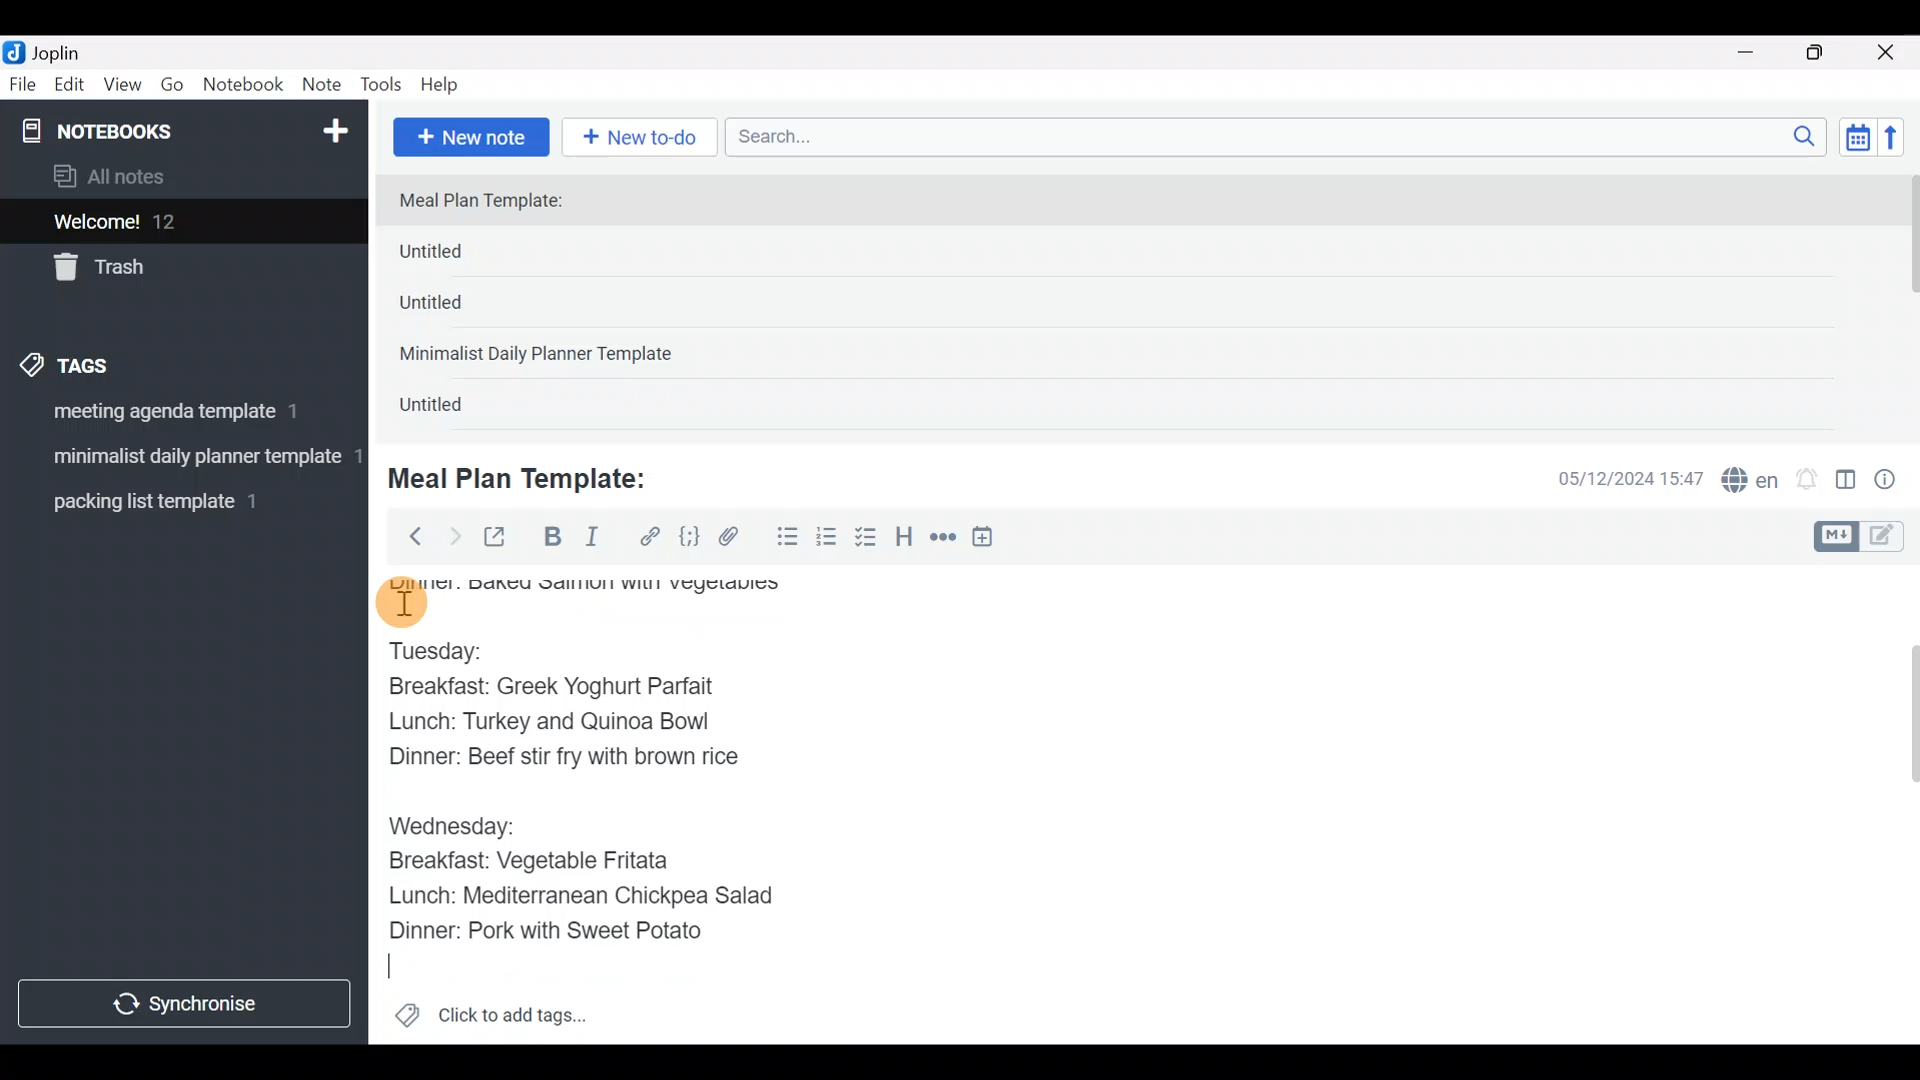 This screenshot has width=1920, height=1080. I want to click on Bold, so click(551, 539).